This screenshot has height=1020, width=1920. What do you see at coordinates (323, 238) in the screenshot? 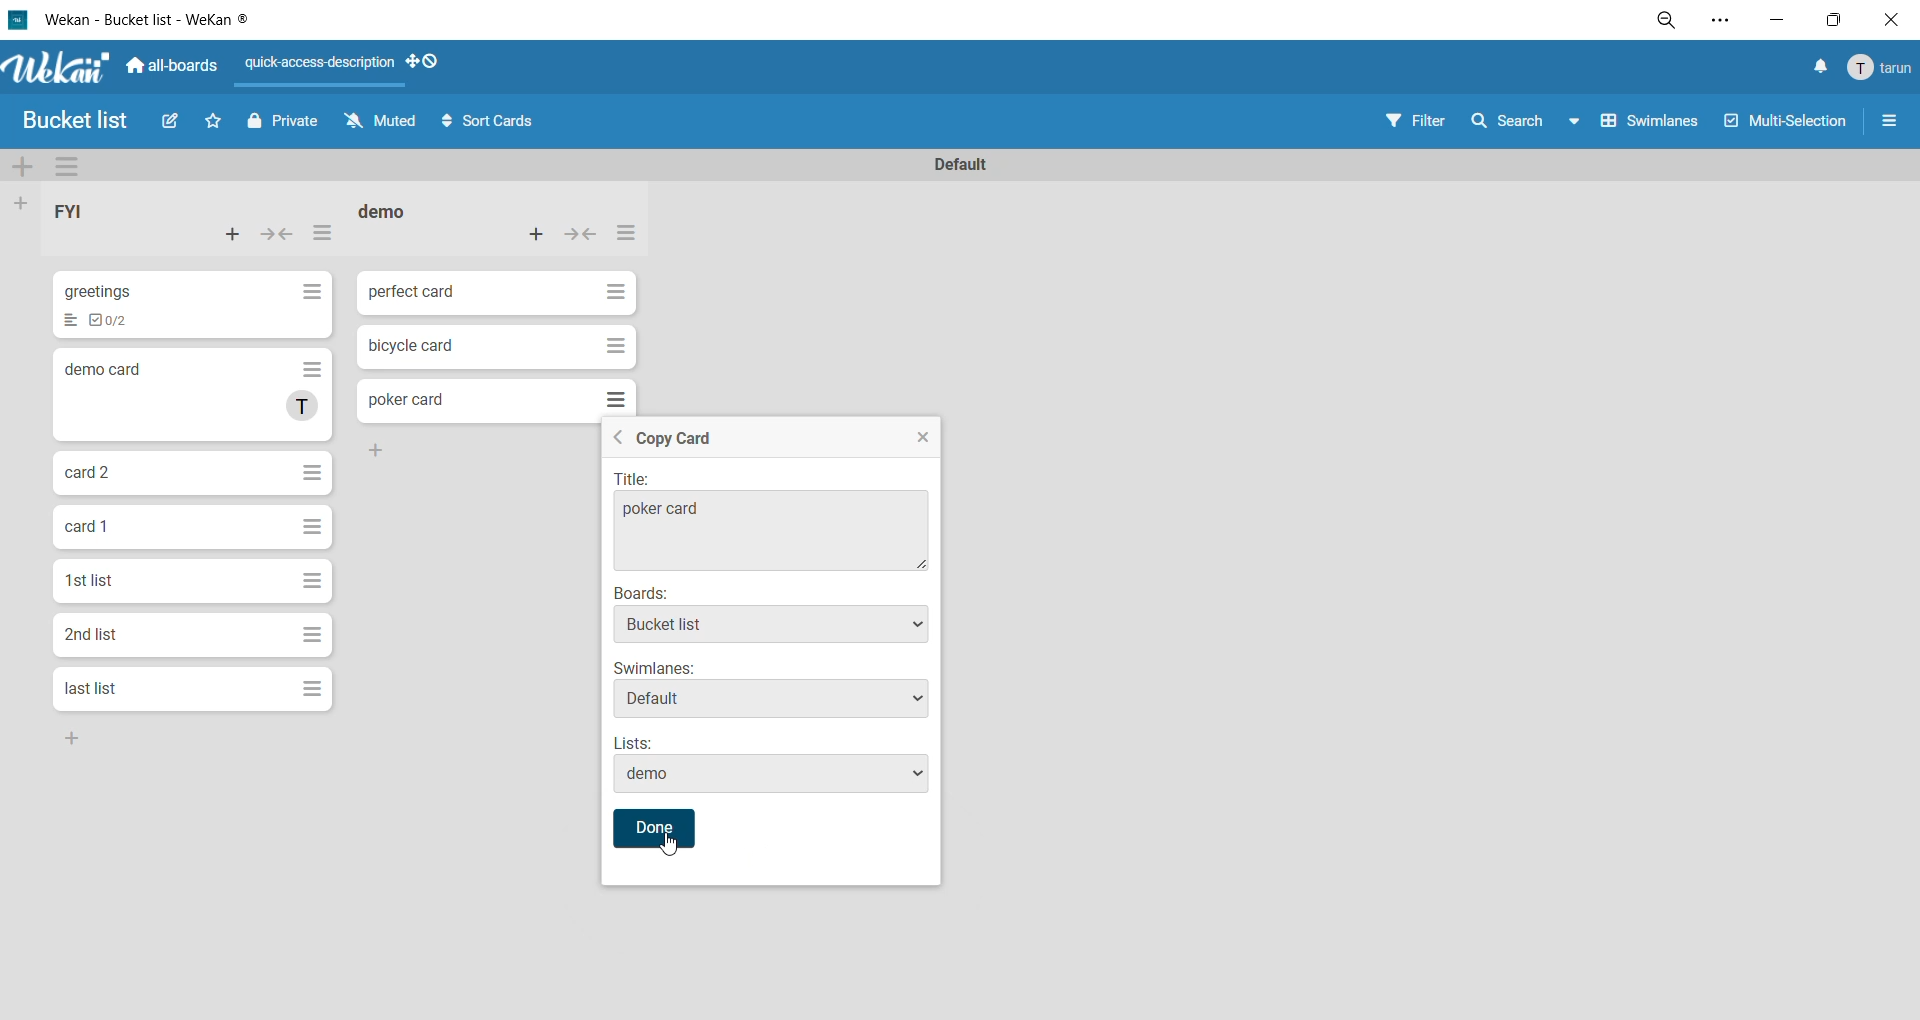
I see `list actions` at bounding box center [323, 238].